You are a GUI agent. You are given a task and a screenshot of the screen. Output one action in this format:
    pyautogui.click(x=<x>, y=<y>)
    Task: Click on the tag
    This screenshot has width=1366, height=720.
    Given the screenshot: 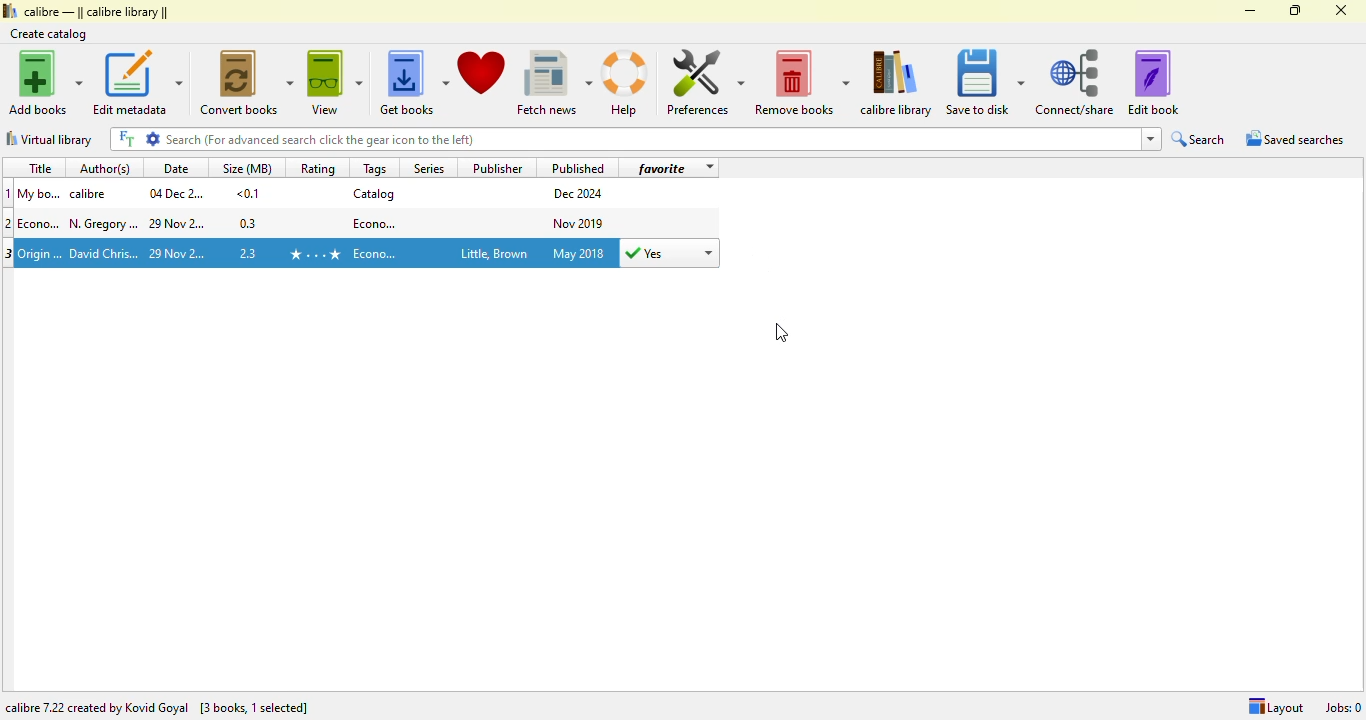 What is the action you would take?
    pyautogui.click(x=376, y=222)
    